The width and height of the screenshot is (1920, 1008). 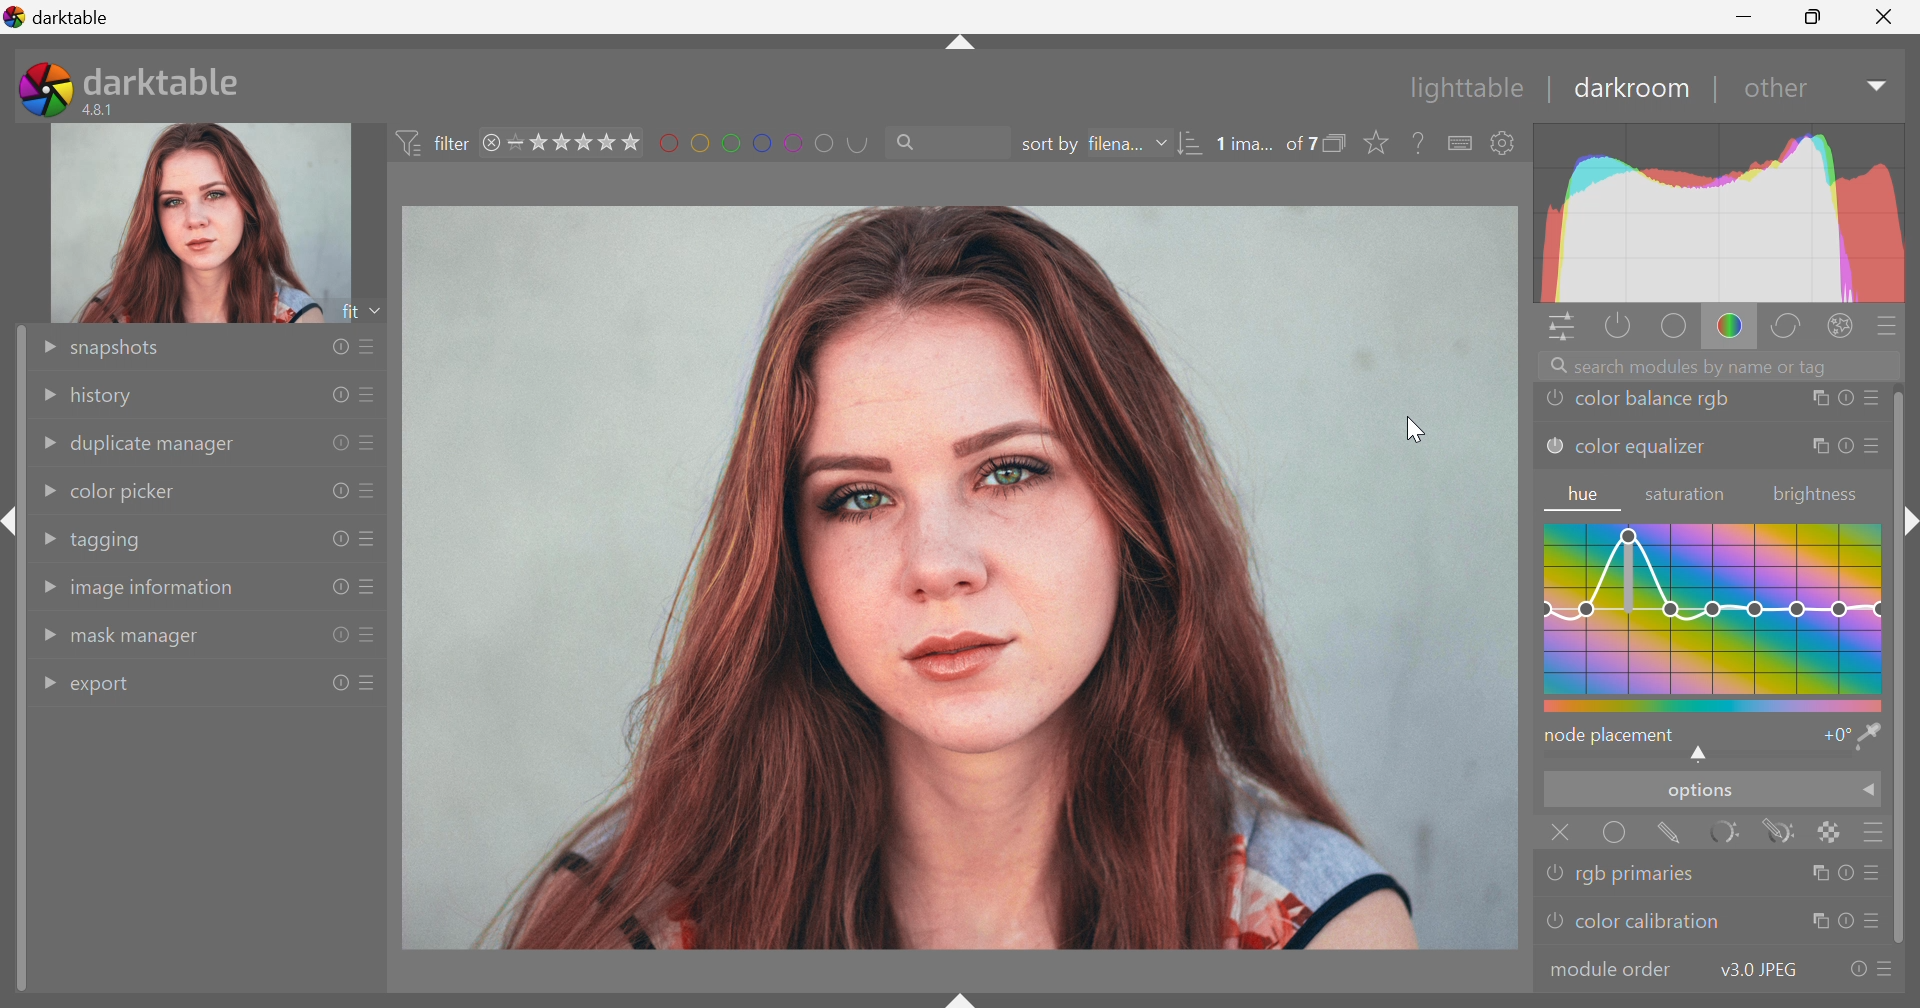 I want to click on image, so click(x=203, y=223).